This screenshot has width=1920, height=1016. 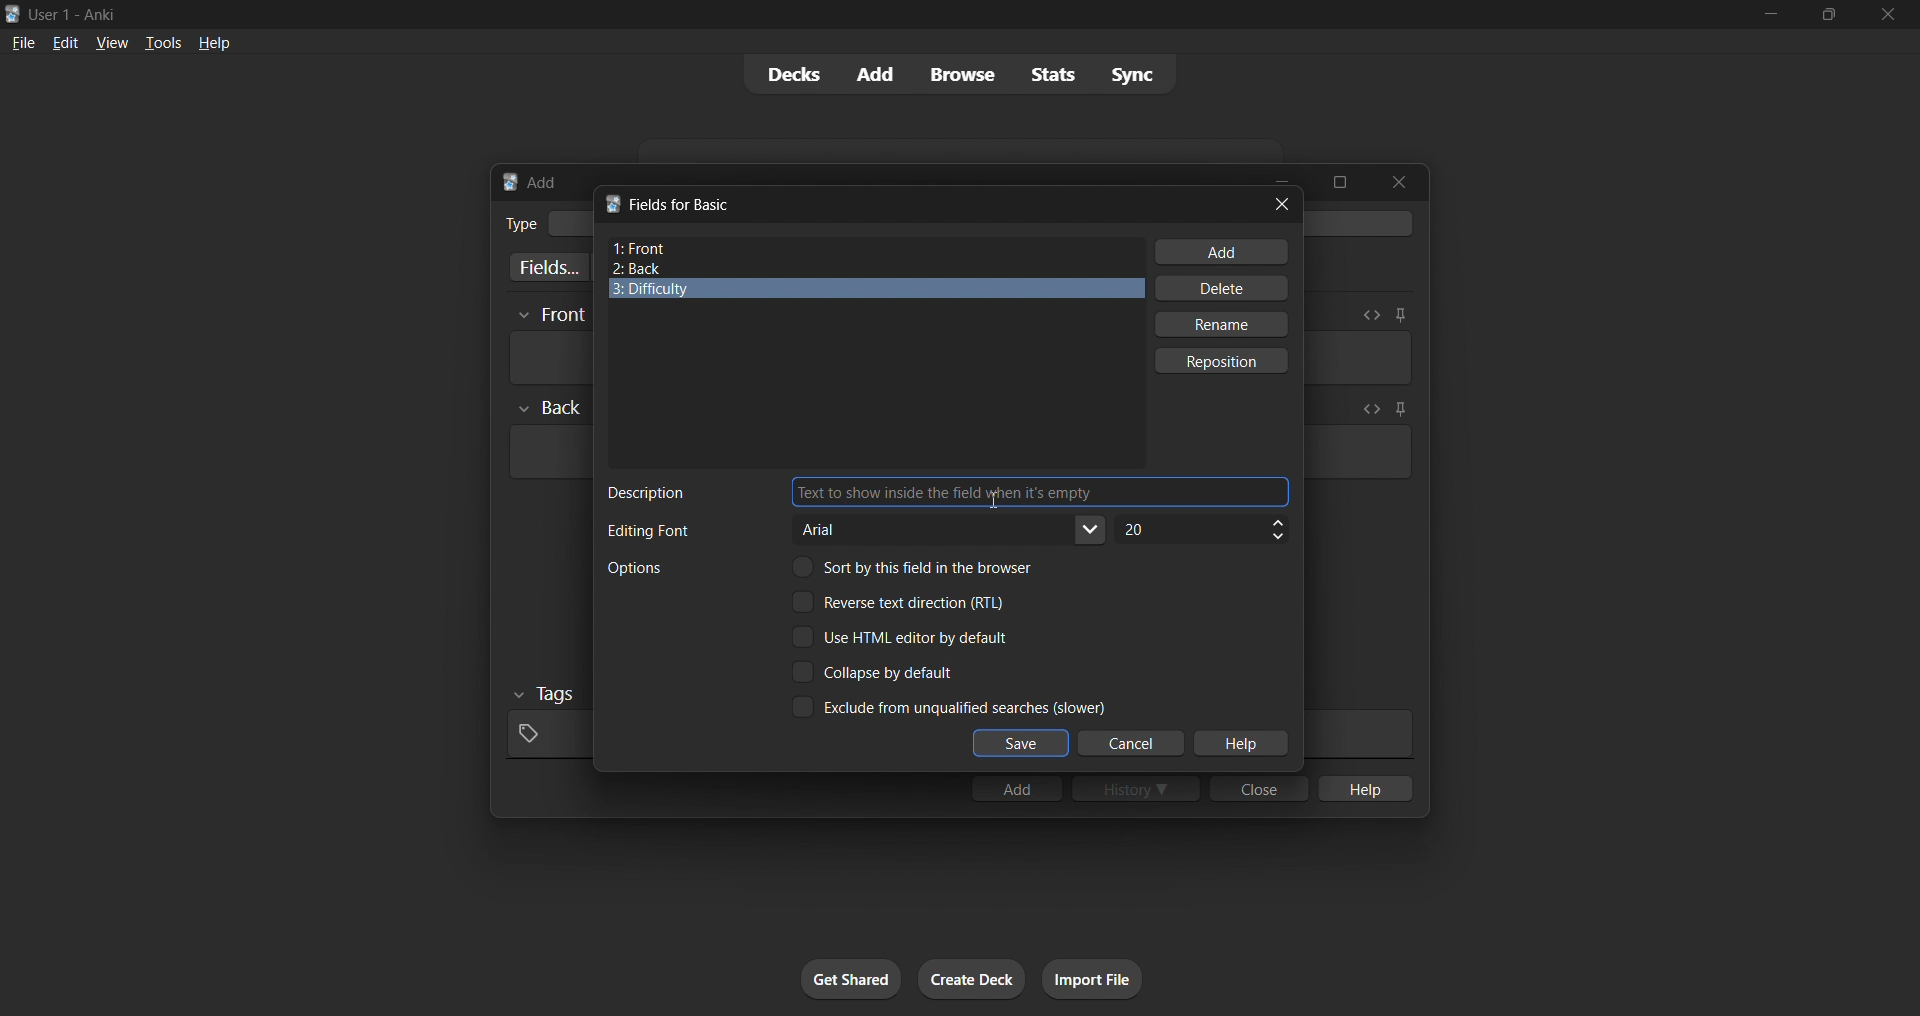 I want to click on Toggle HTML editor, so click(x=1369, y=409).